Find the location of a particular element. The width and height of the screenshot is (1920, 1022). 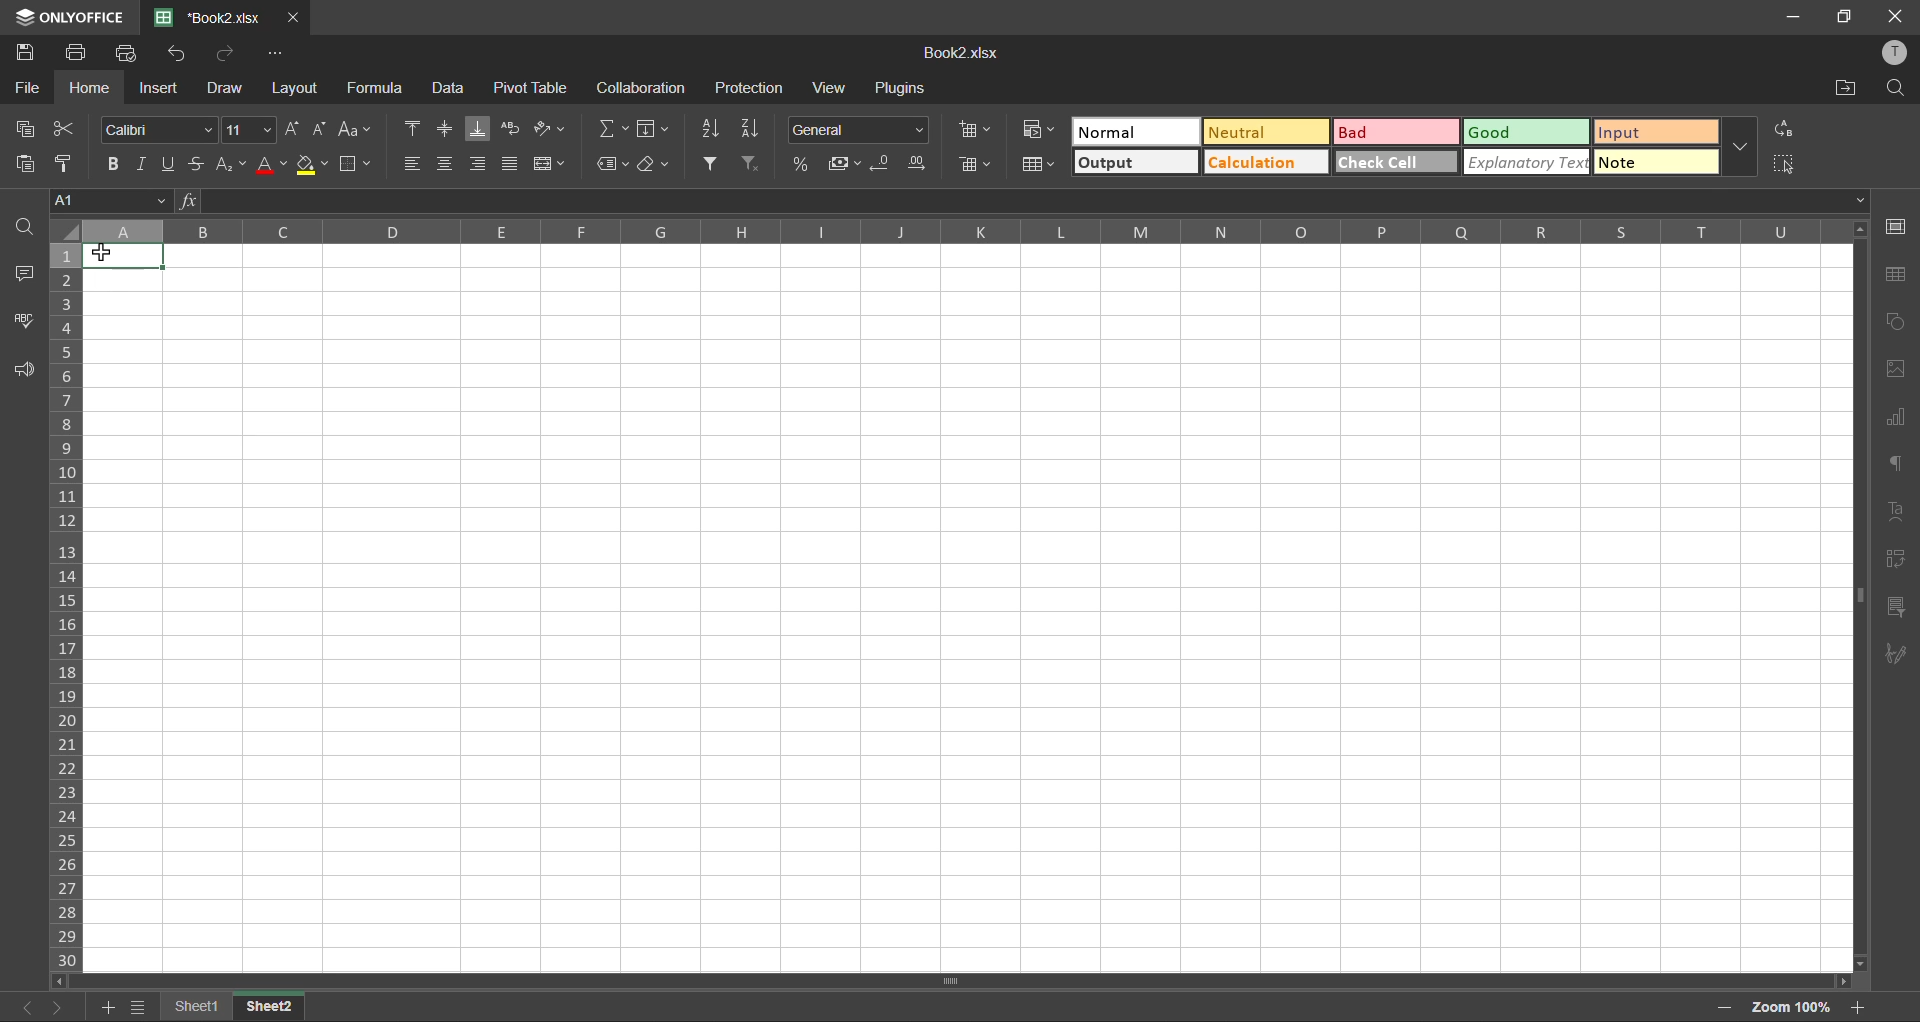

print is located at coordinates (80, 51).